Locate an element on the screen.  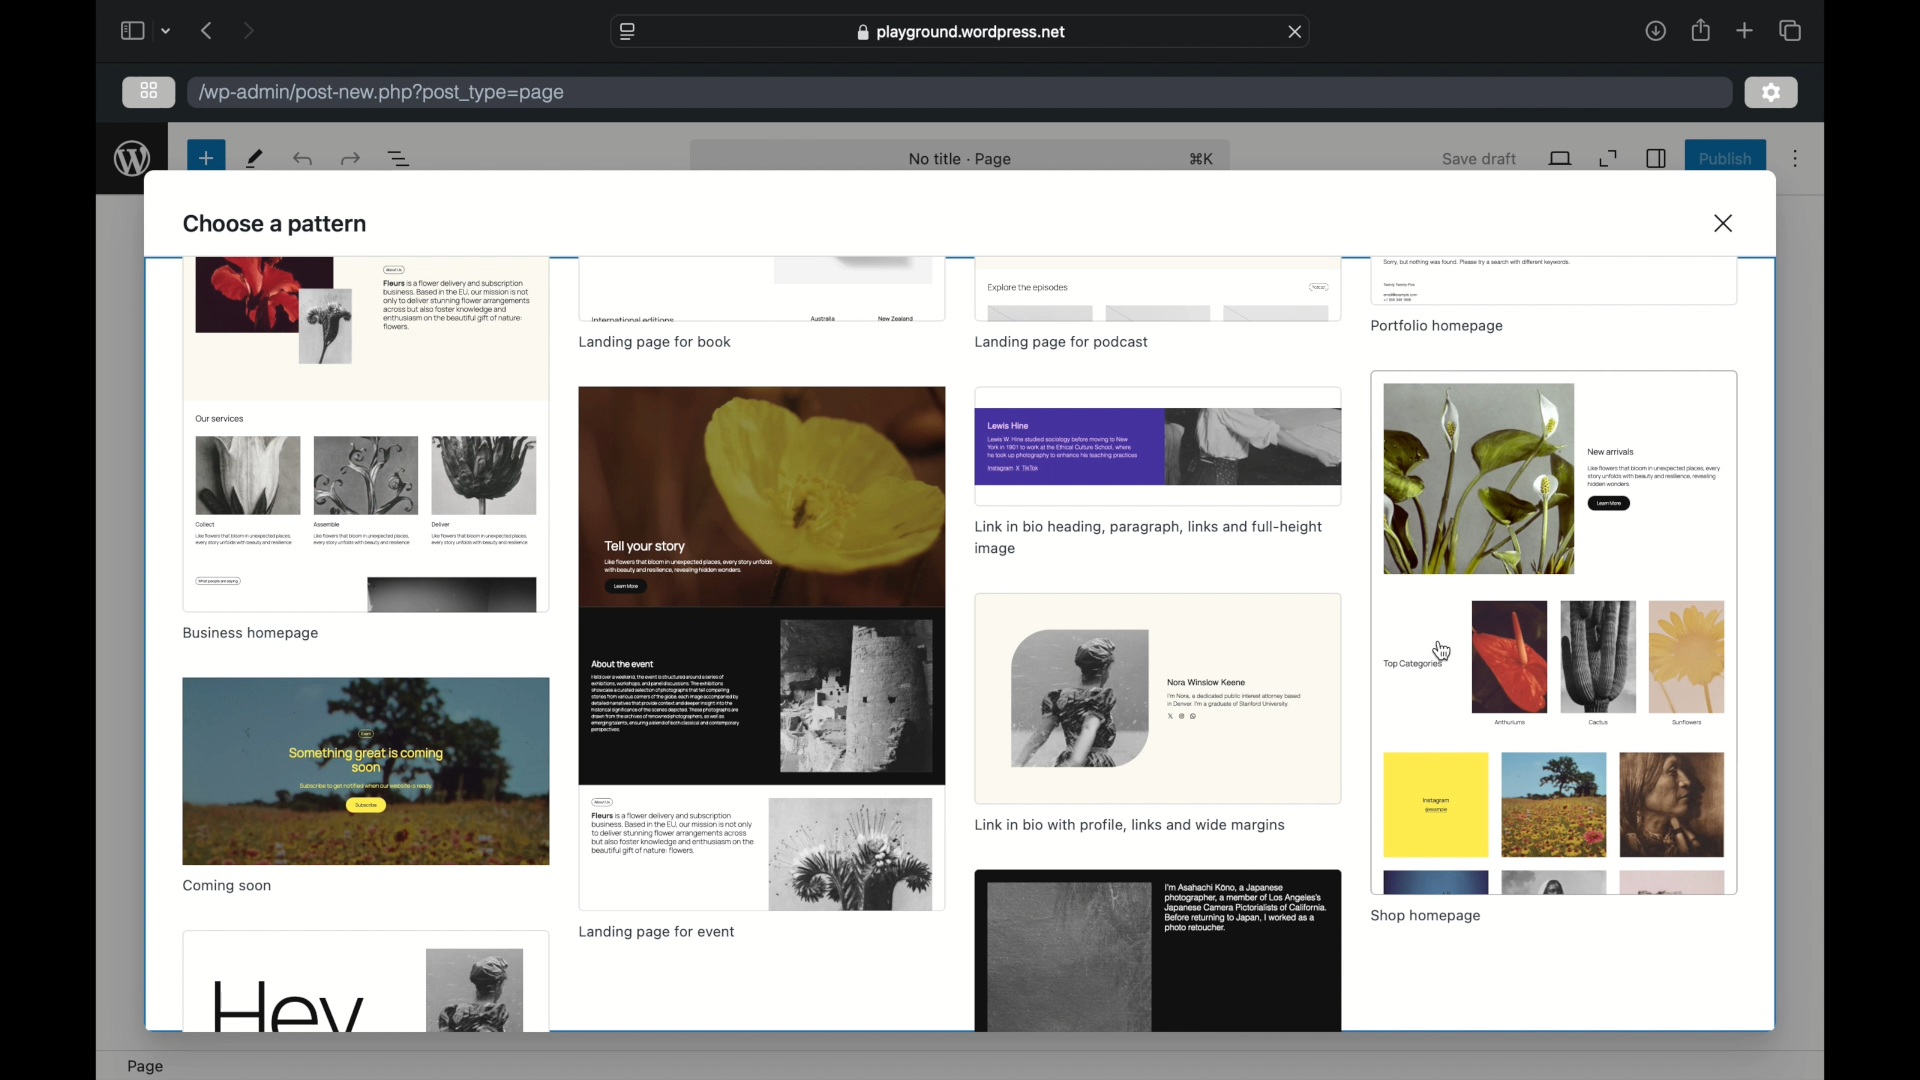
tools is located at coordinates (256, 159).